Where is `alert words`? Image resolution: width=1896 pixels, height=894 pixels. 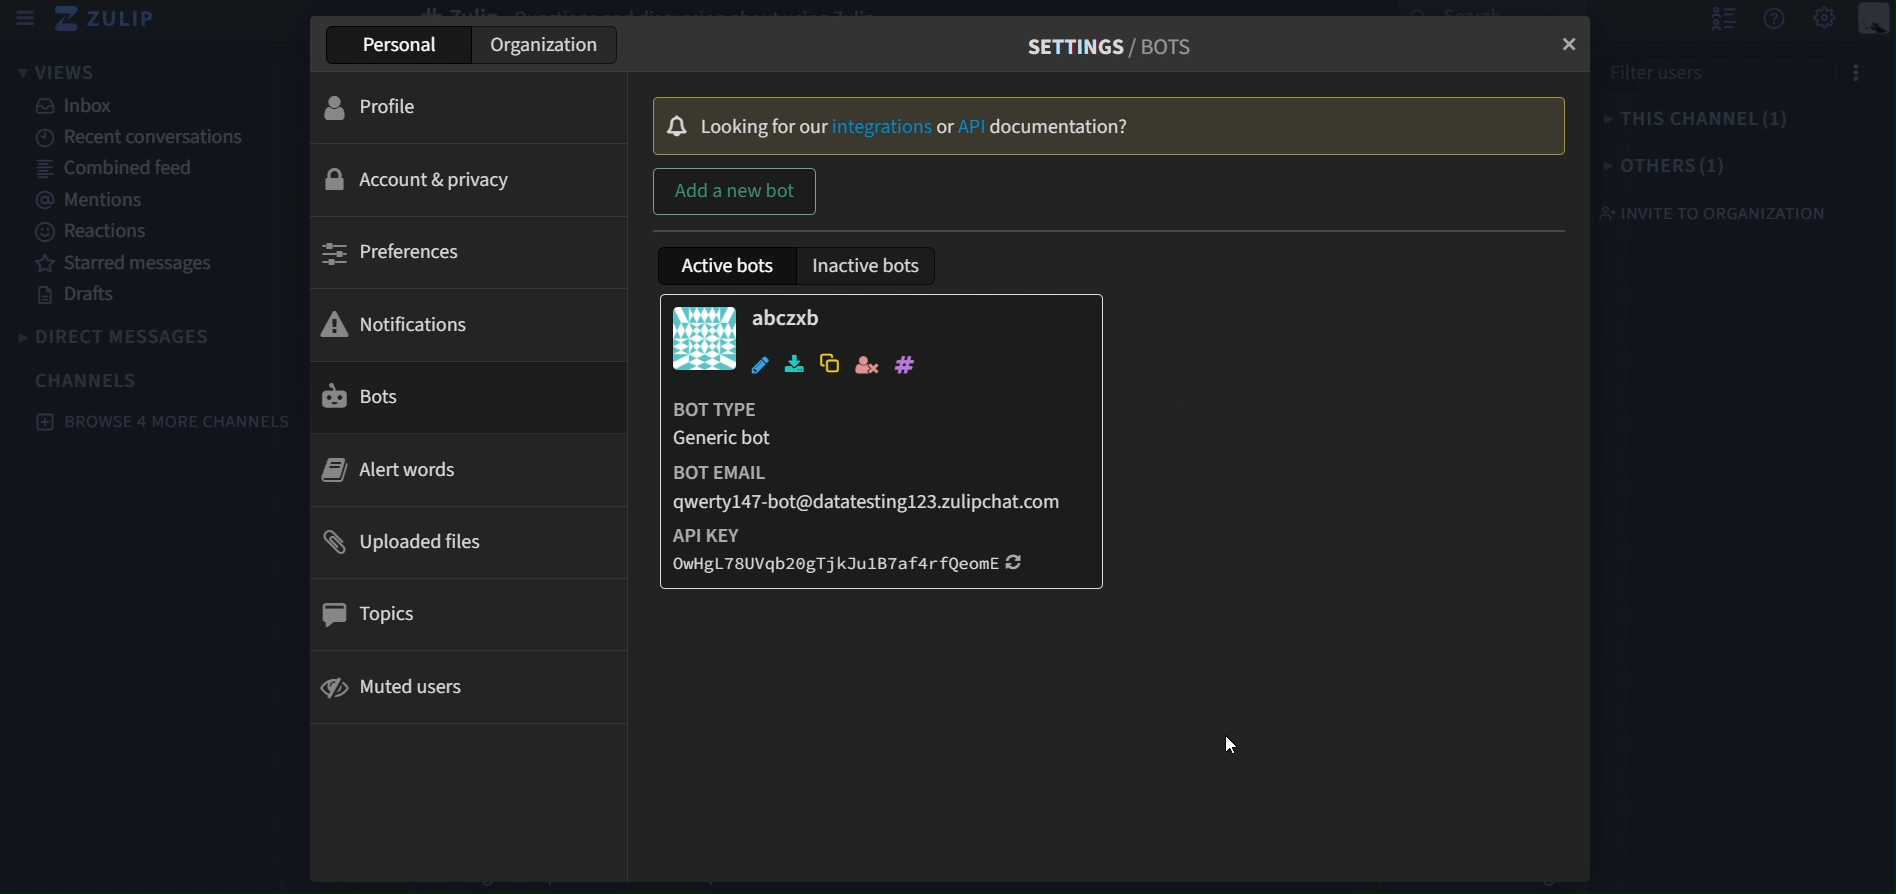
alert words is located at coordinates (411, 469).